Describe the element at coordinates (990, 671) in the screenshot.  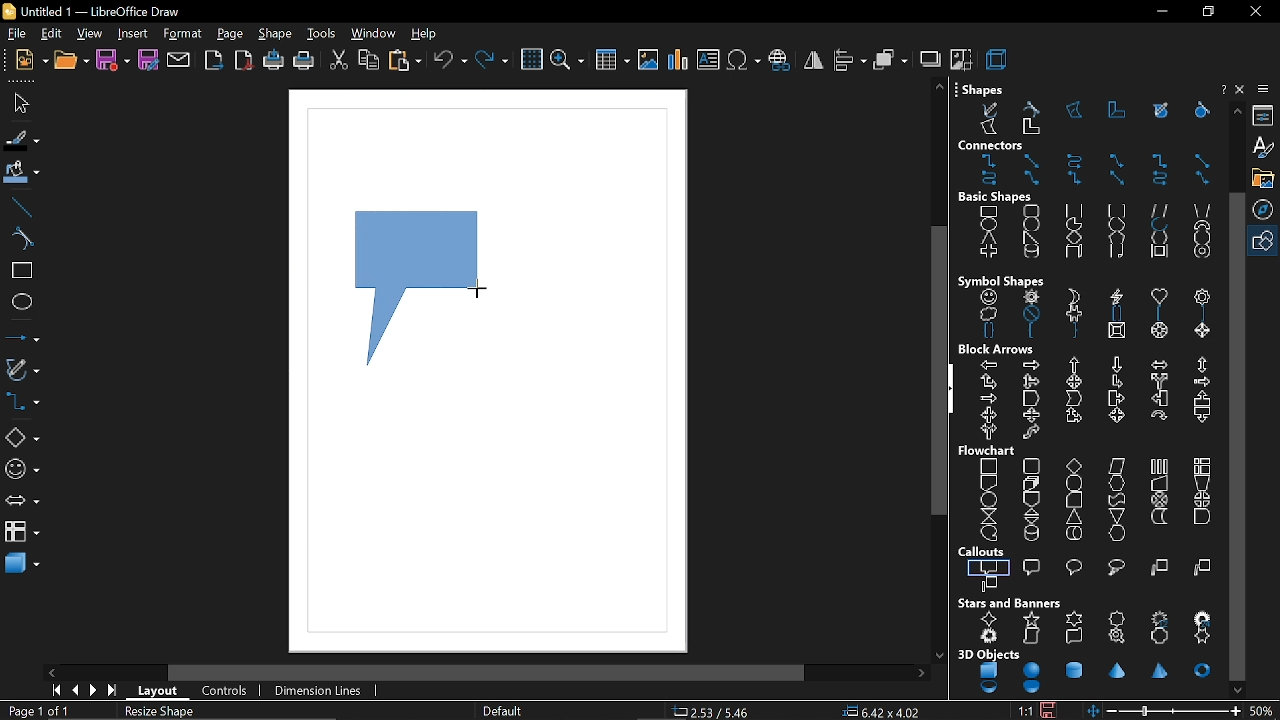
I see `cube` at that location.